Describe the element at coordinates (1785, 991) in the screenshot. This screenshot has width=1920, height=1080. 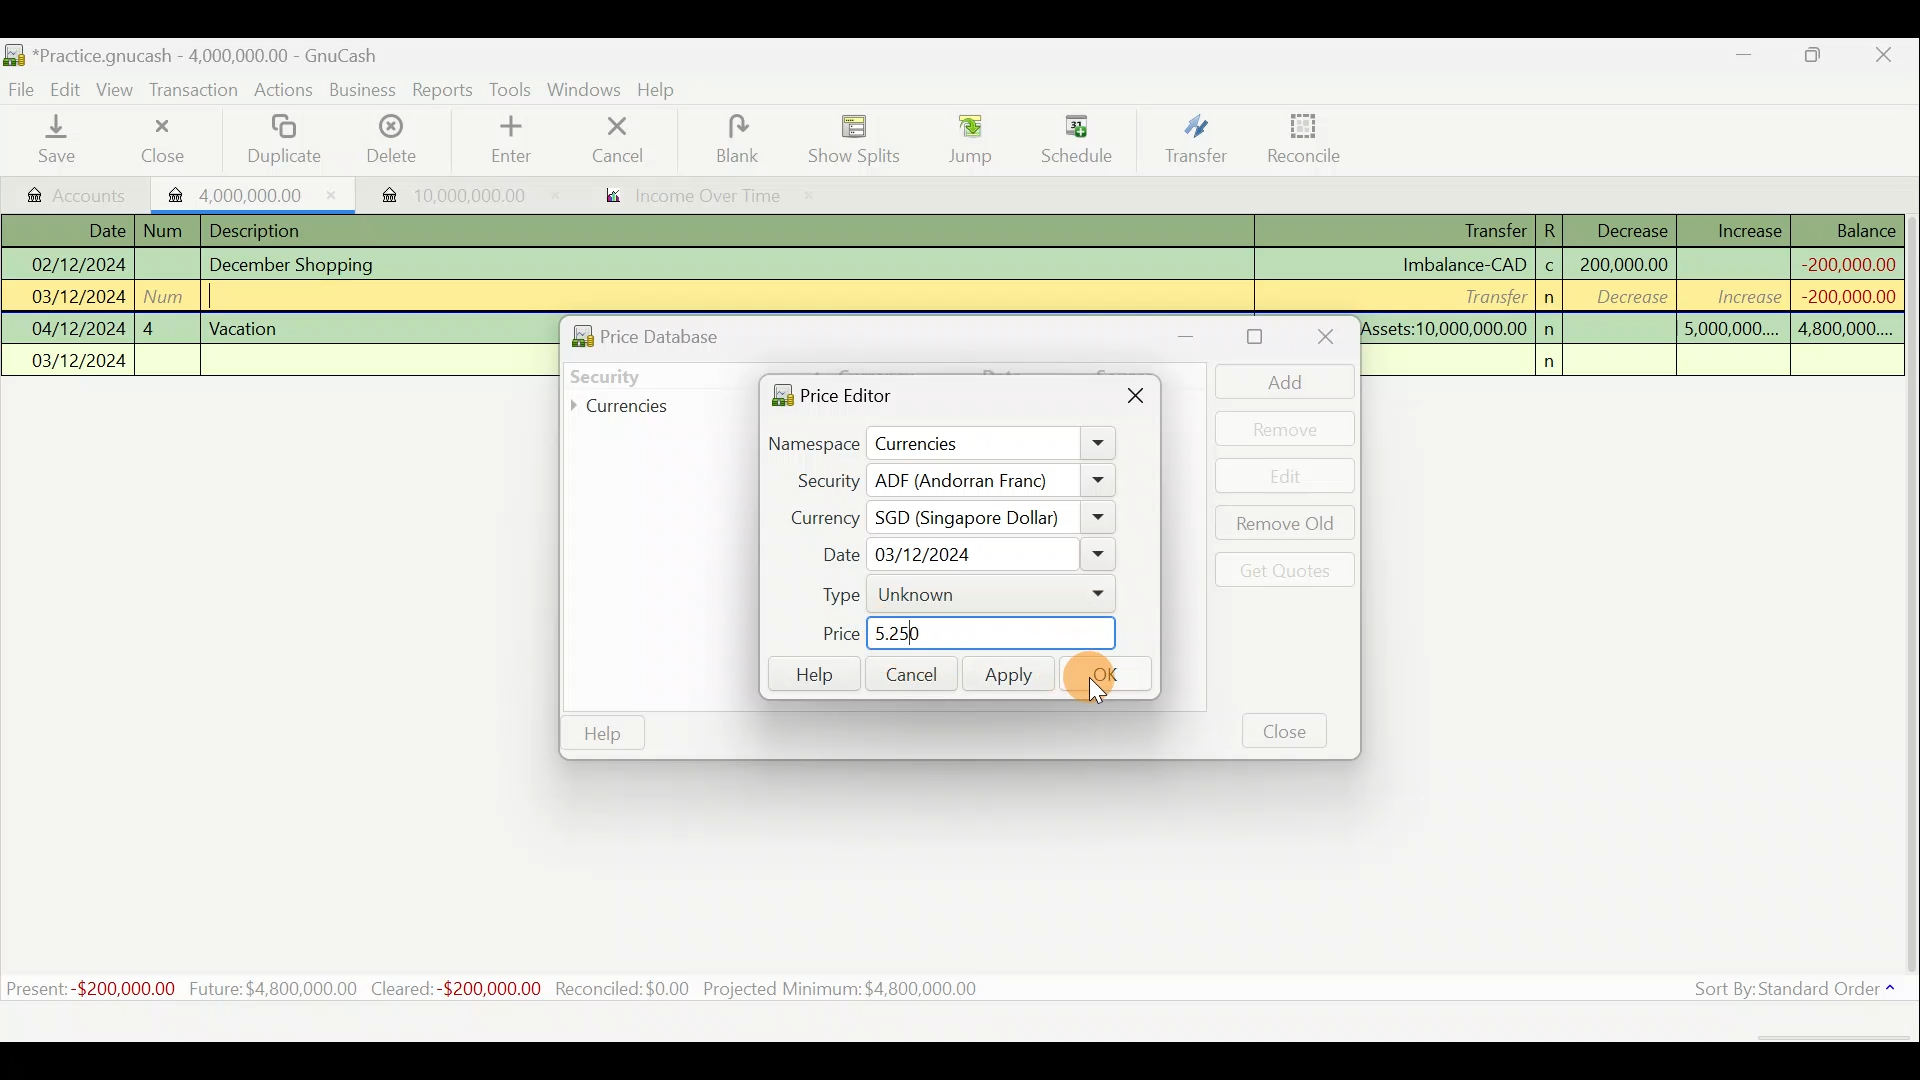
I see `Sort by` at that location.